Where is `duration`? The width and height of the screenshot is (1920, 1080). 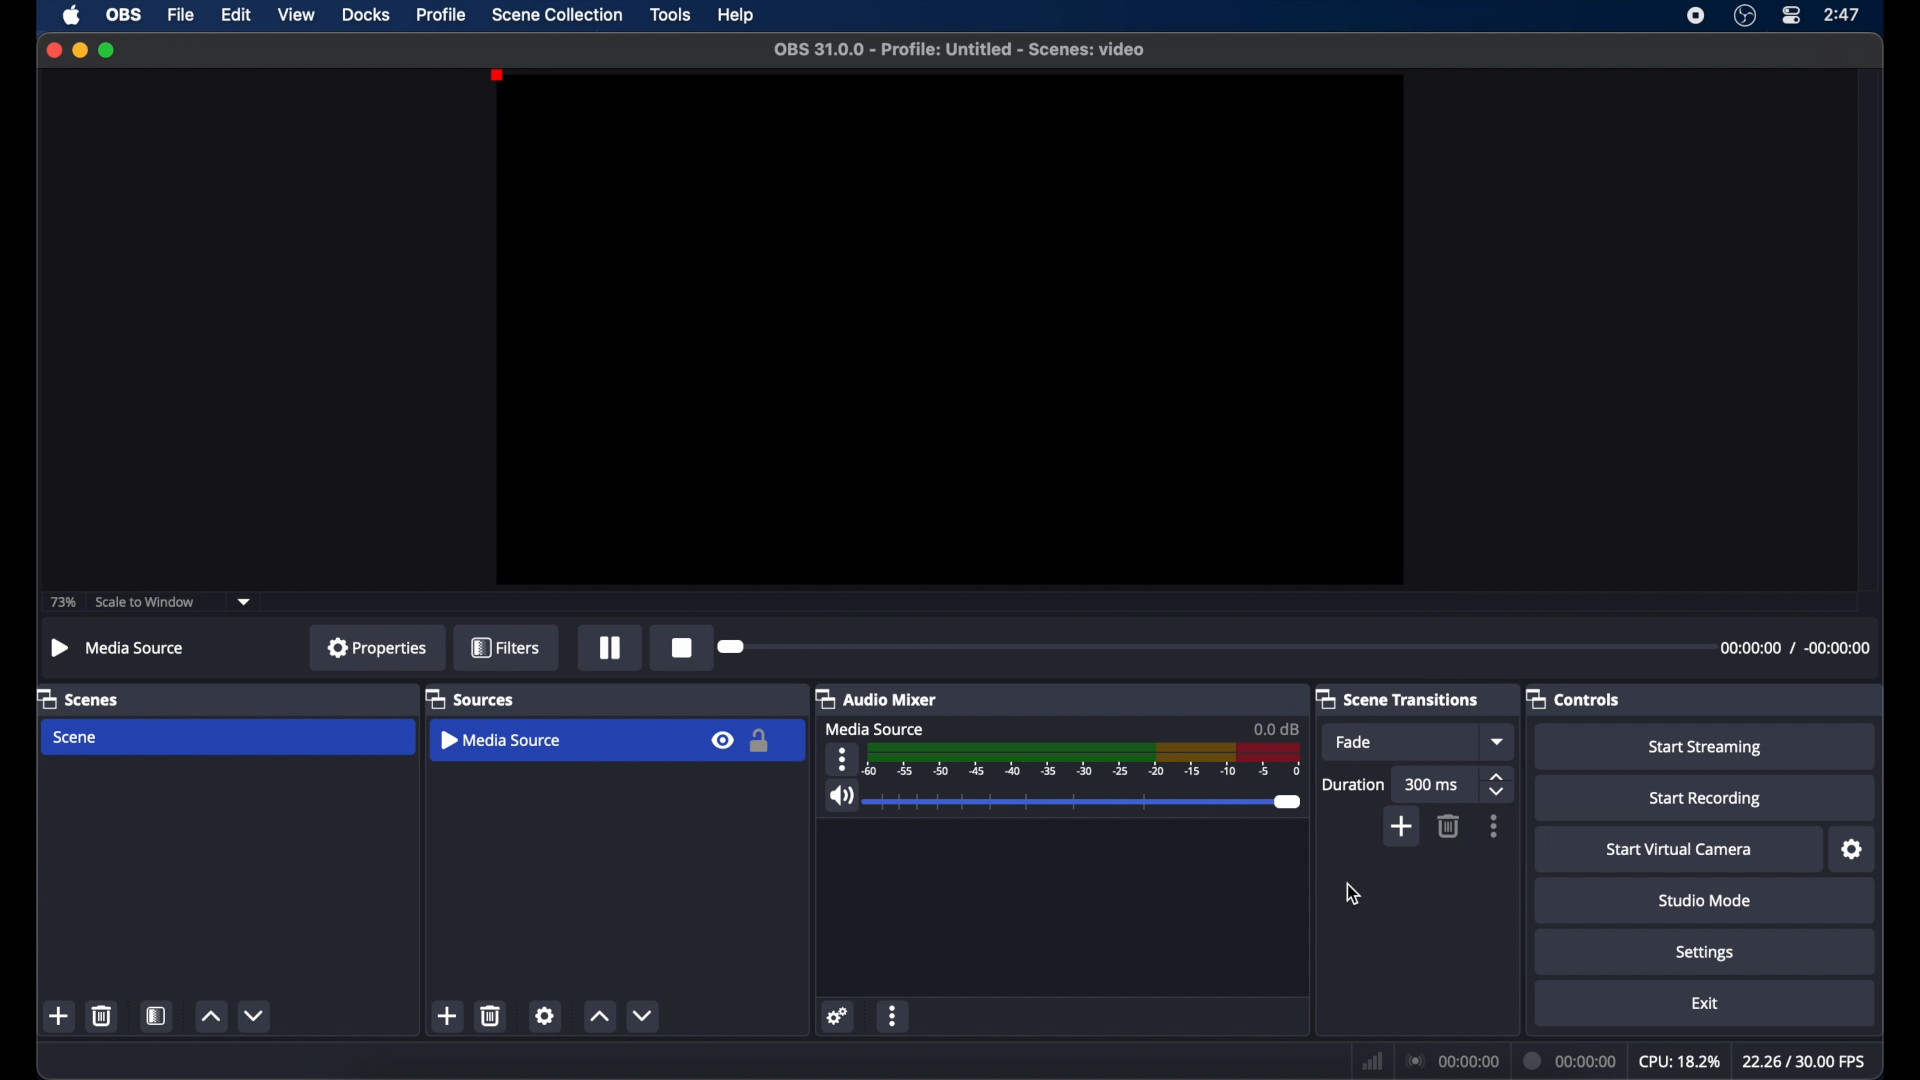 duration is located at coordinates (1352, 784).